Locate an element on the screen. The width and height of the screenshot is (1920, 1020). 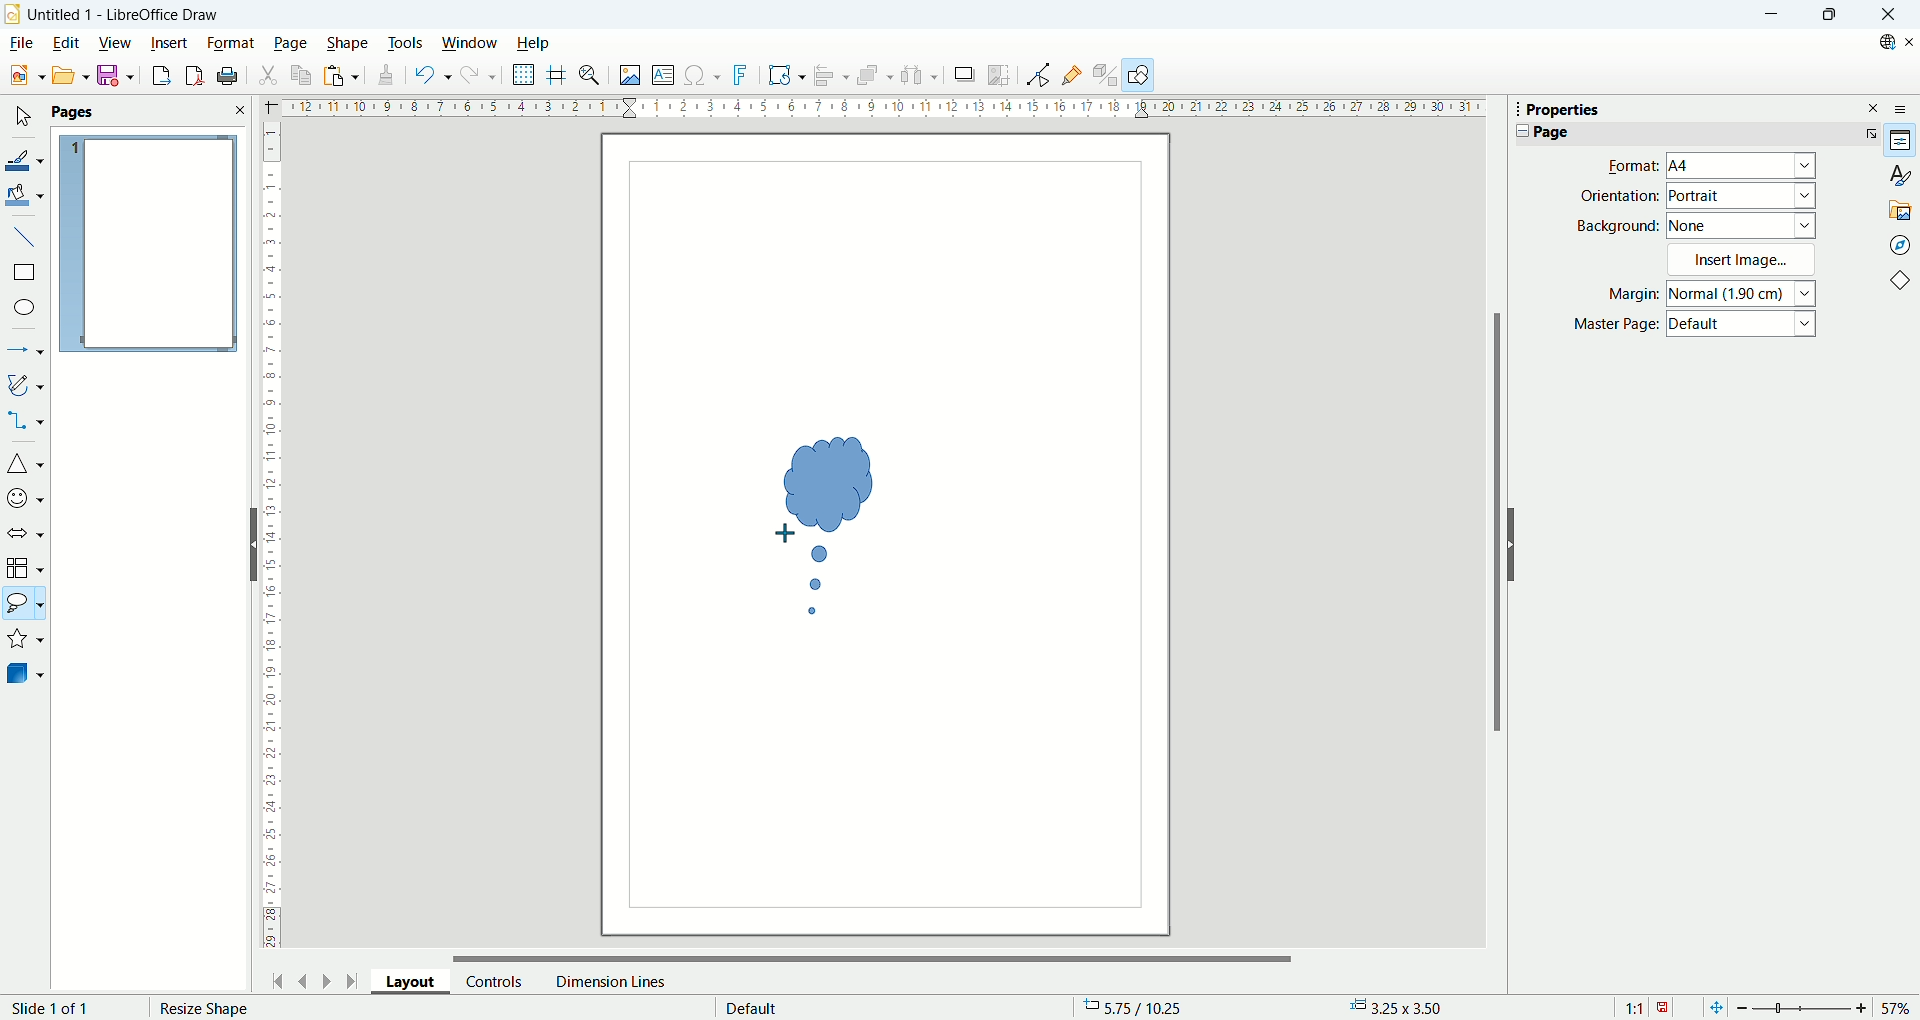
new is located at coordinates (23, 76).